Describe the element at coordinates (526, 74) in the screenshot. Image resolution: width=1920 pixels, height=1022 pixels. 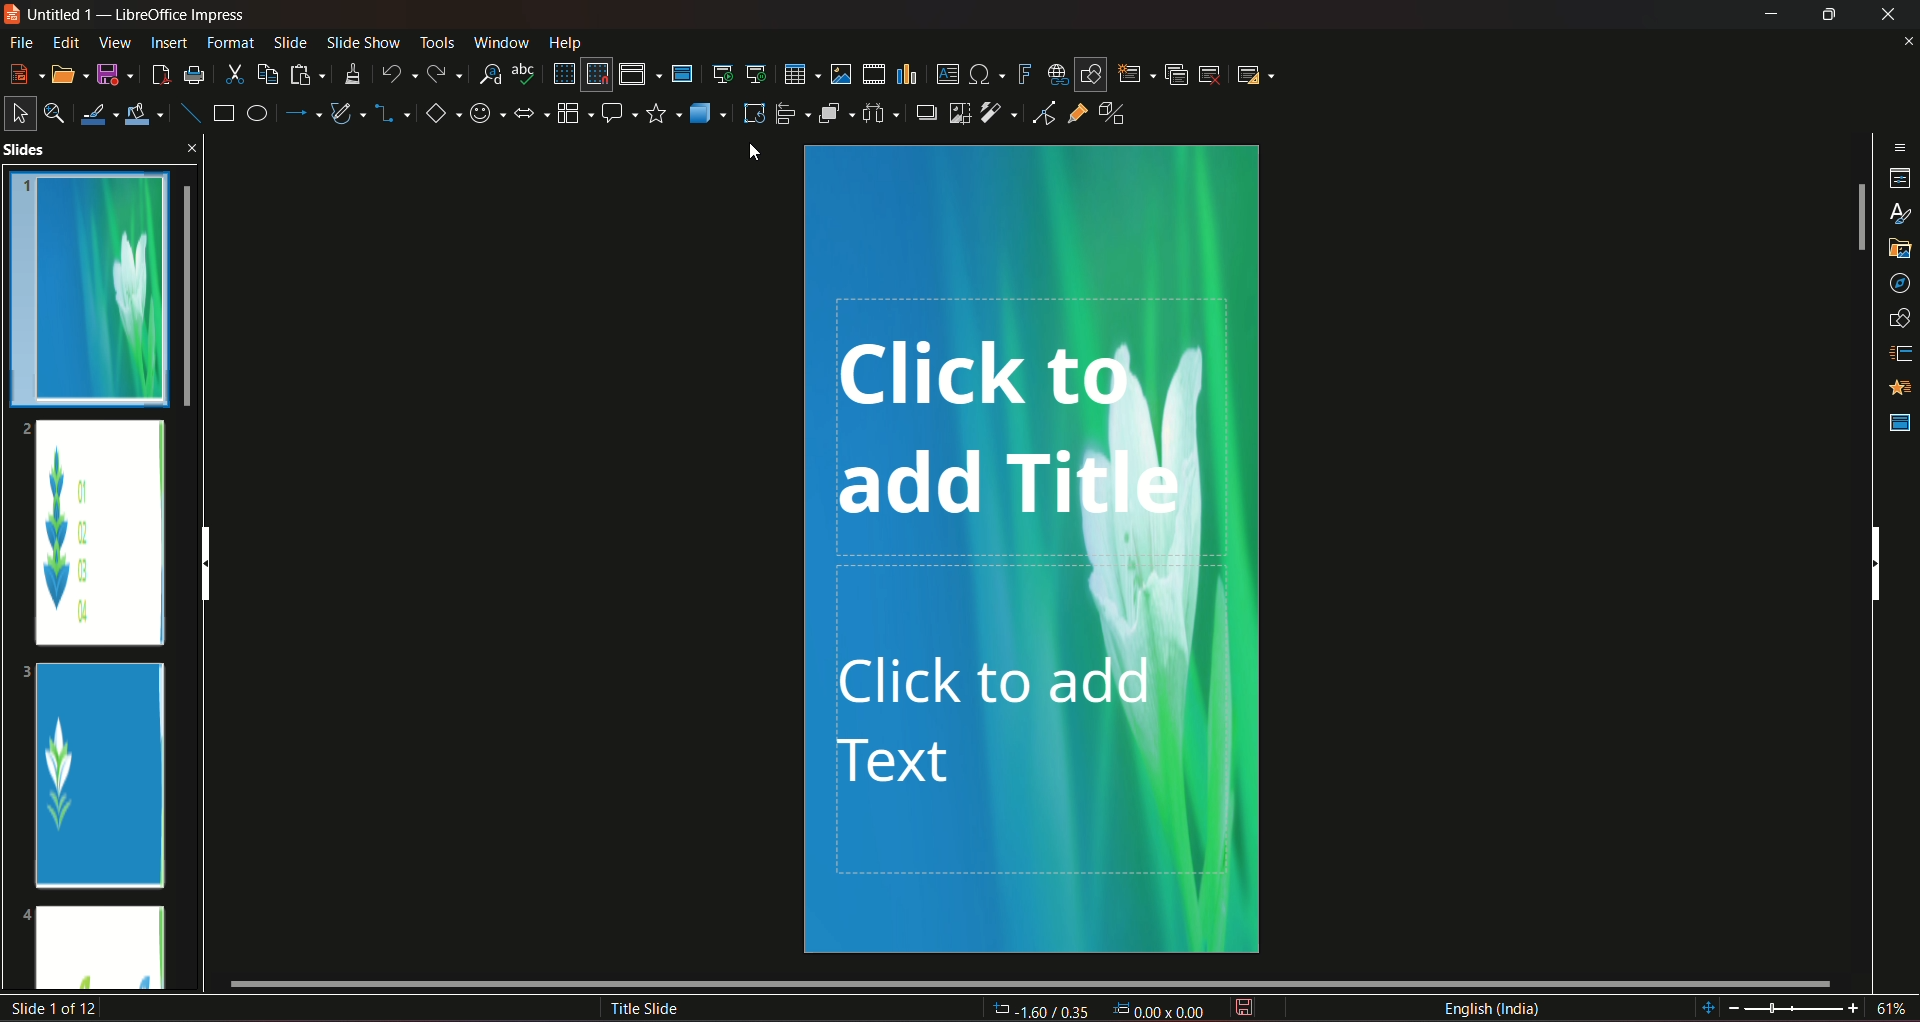
I see `spelling` at that location.